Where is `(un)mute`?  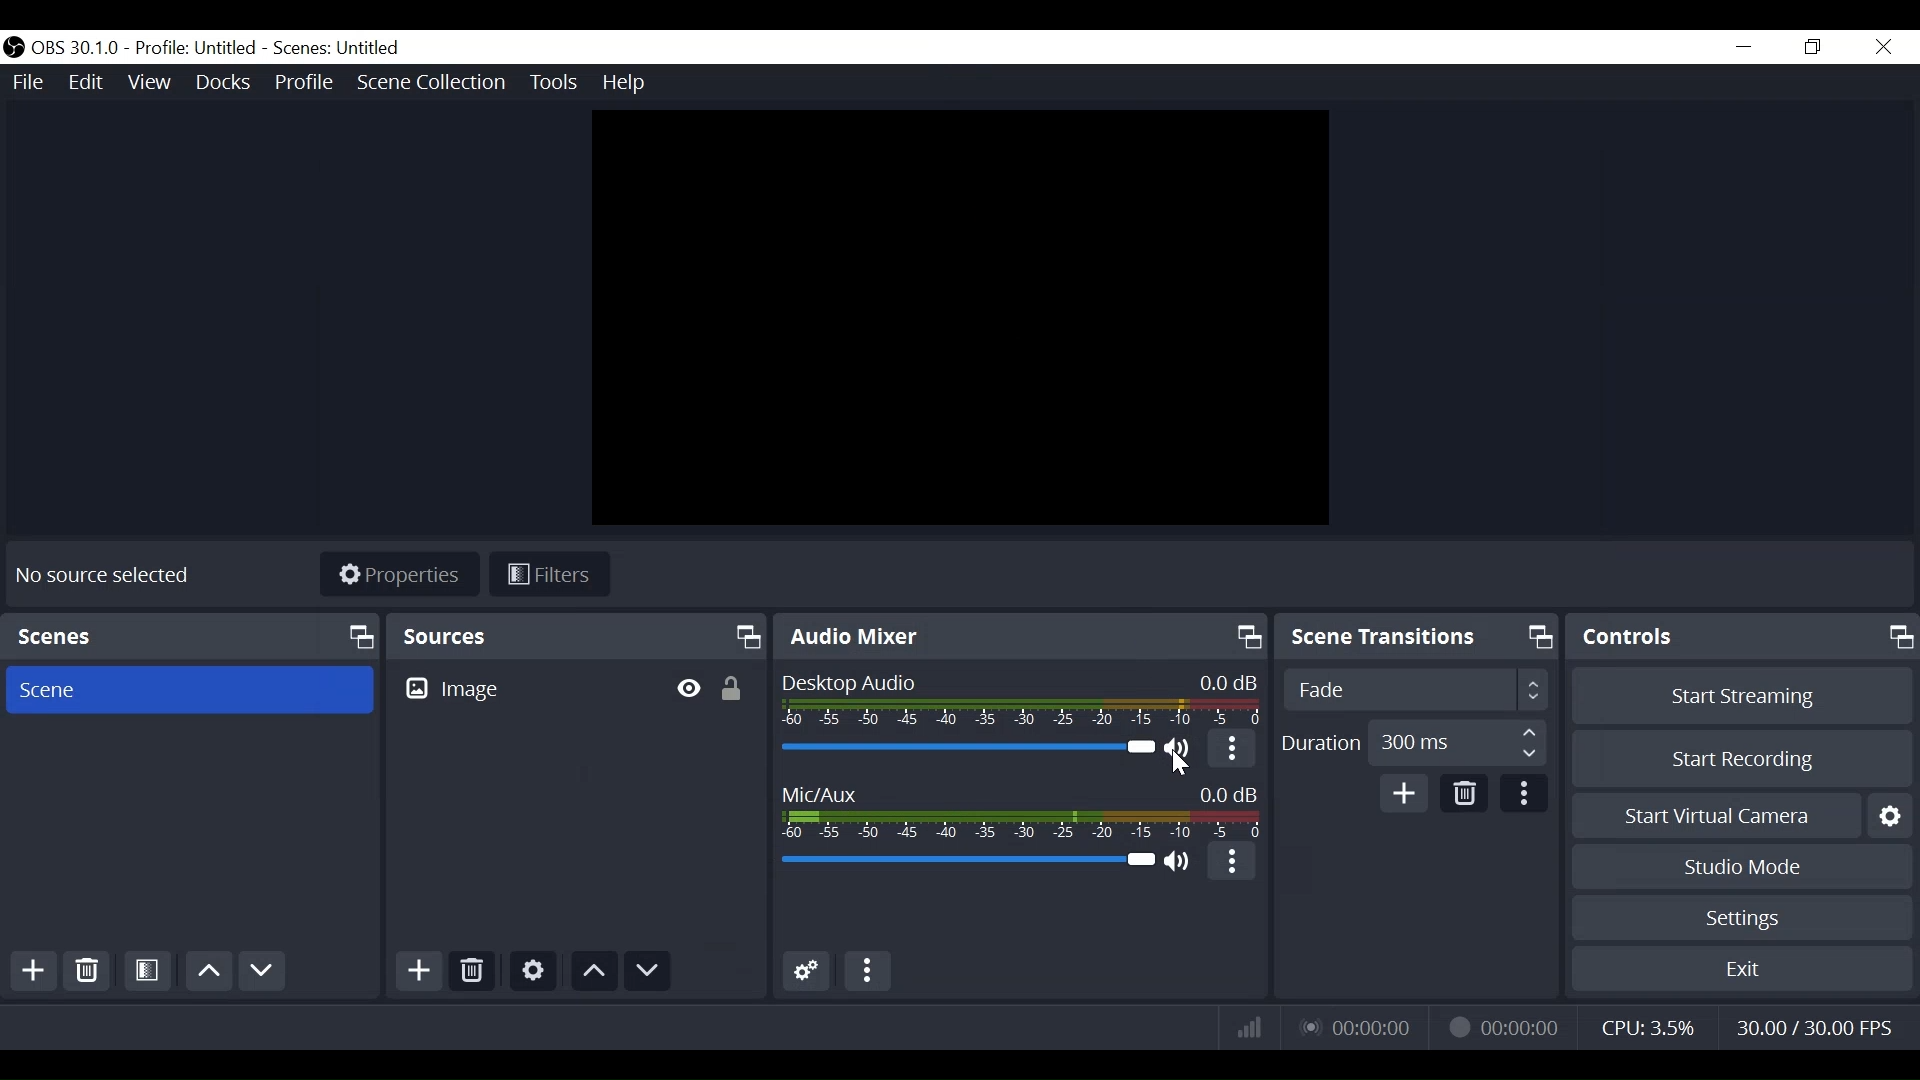
(un)mute is located at coordinates (1179, 862).